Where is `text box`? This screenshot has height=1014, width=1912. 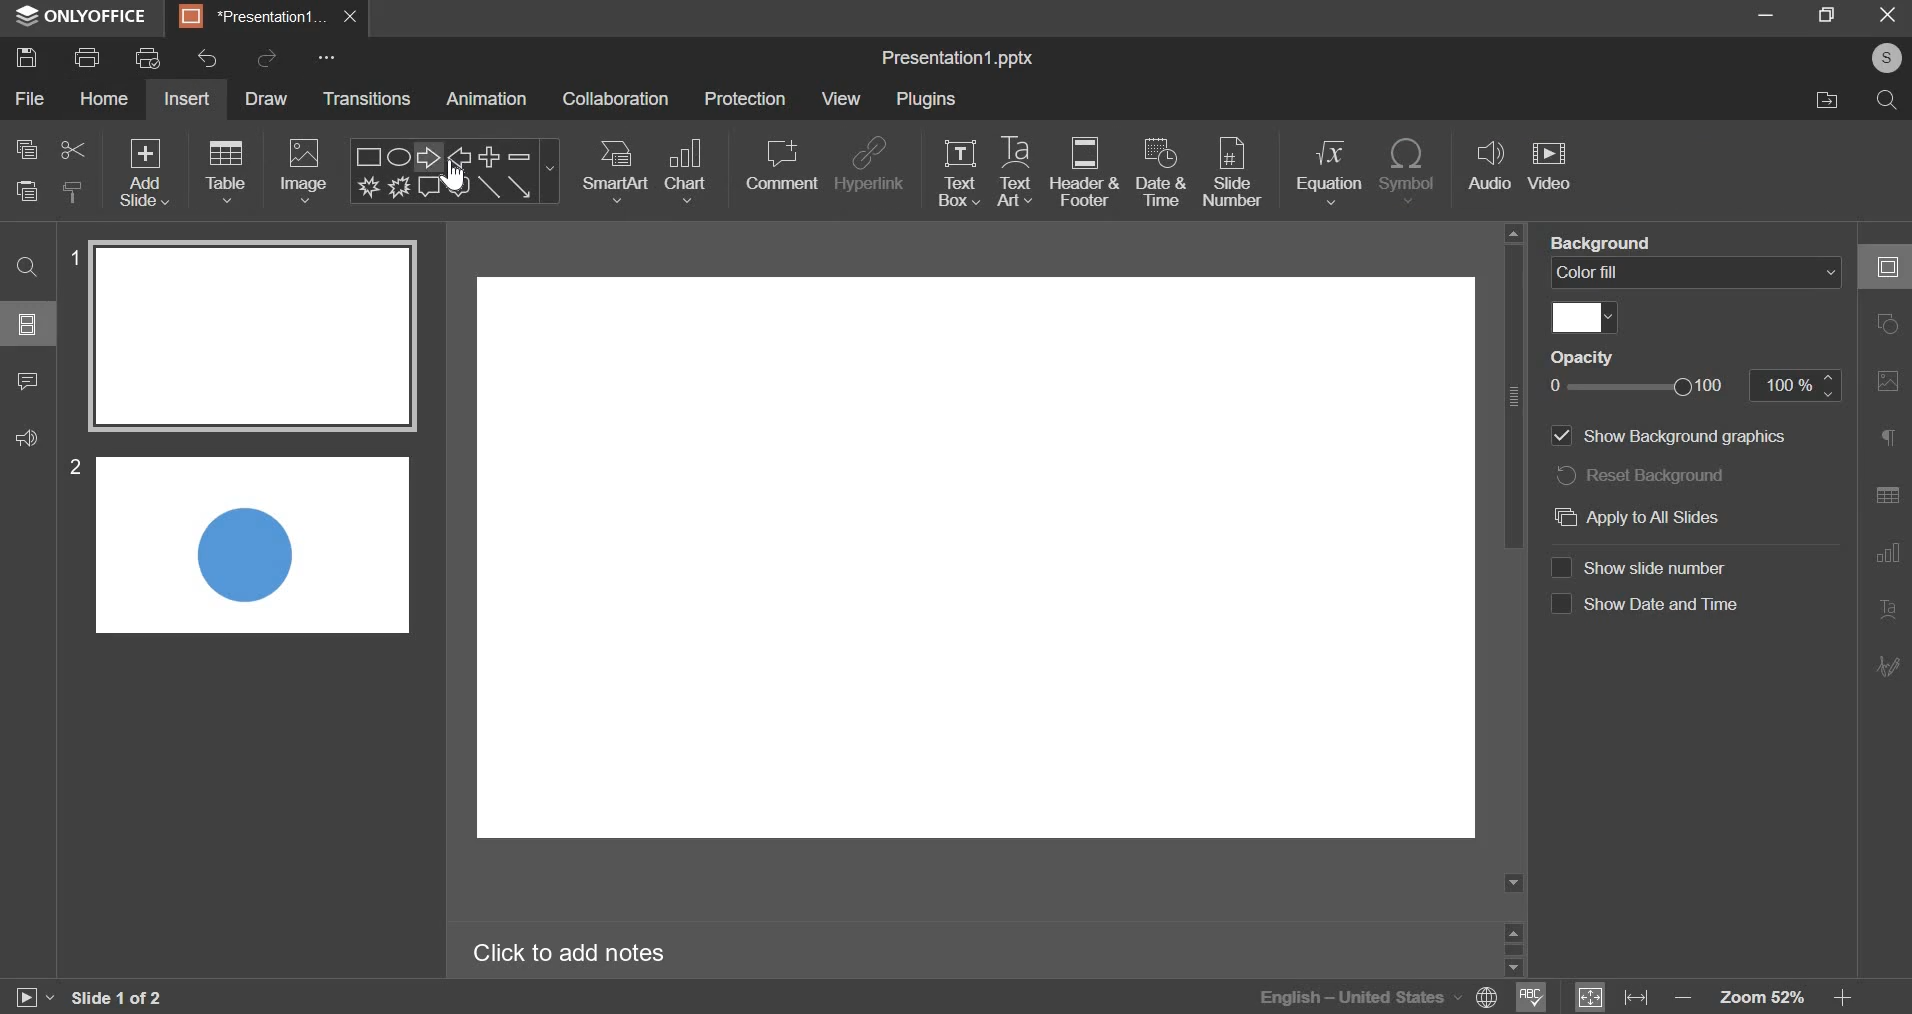 text box is located at coordinates (959, 172).